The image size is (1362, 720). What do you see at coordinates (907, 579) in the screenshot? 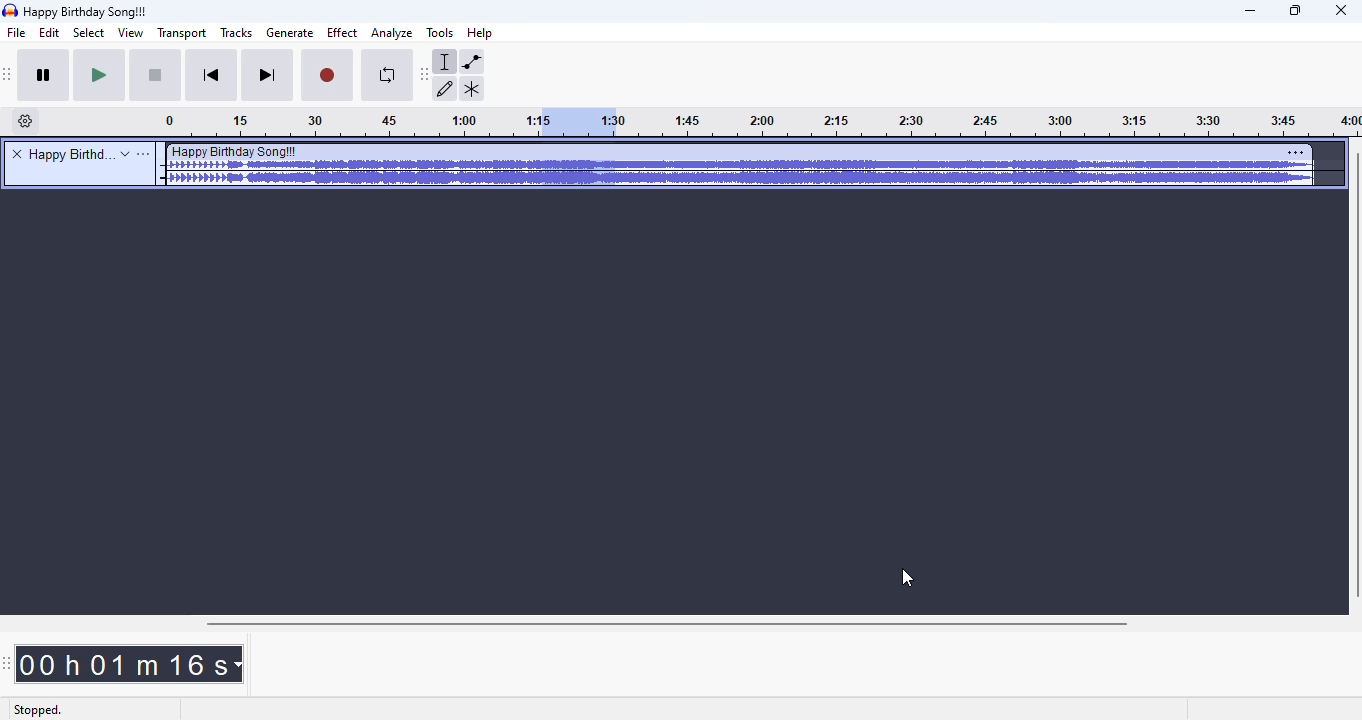
I see `cursor` at bounding box center [907, 579].